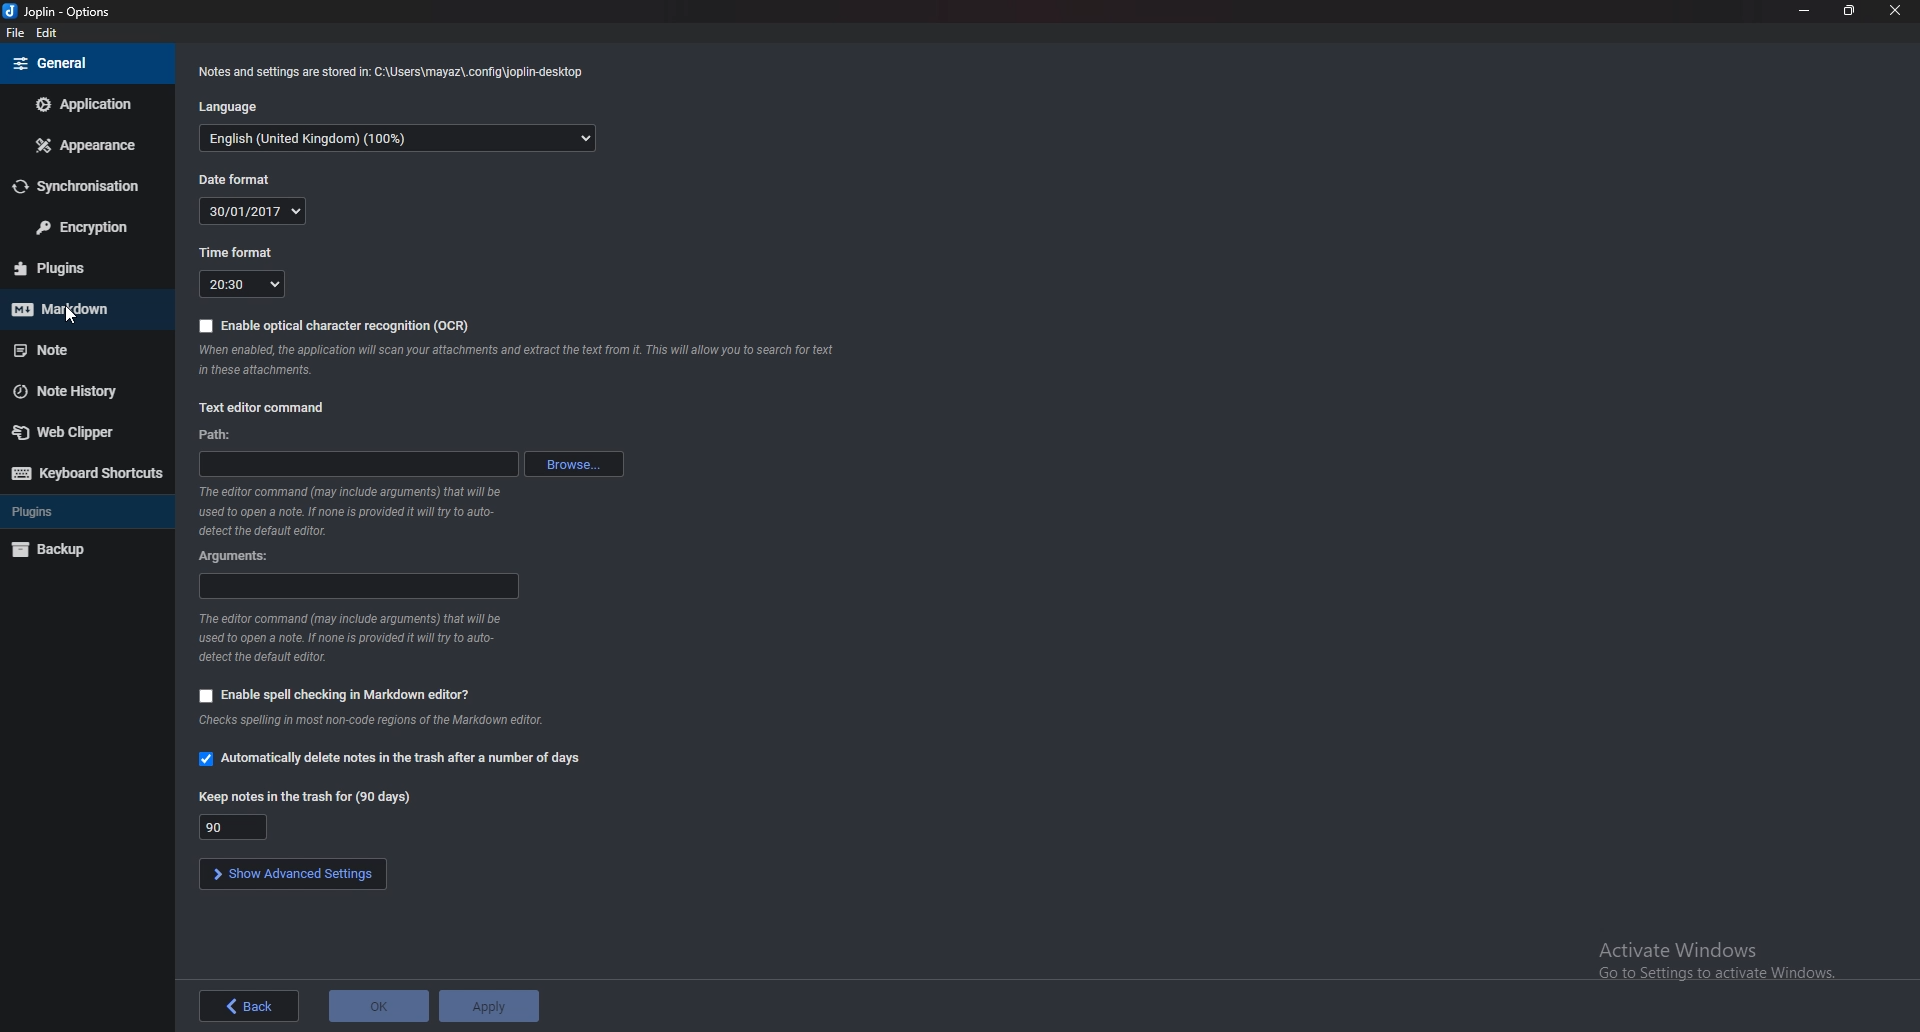  What do you see at coordinates (255, 210) in the screenshot?
I see `30/01/2017 (date)` at bounding box center [255, 210].